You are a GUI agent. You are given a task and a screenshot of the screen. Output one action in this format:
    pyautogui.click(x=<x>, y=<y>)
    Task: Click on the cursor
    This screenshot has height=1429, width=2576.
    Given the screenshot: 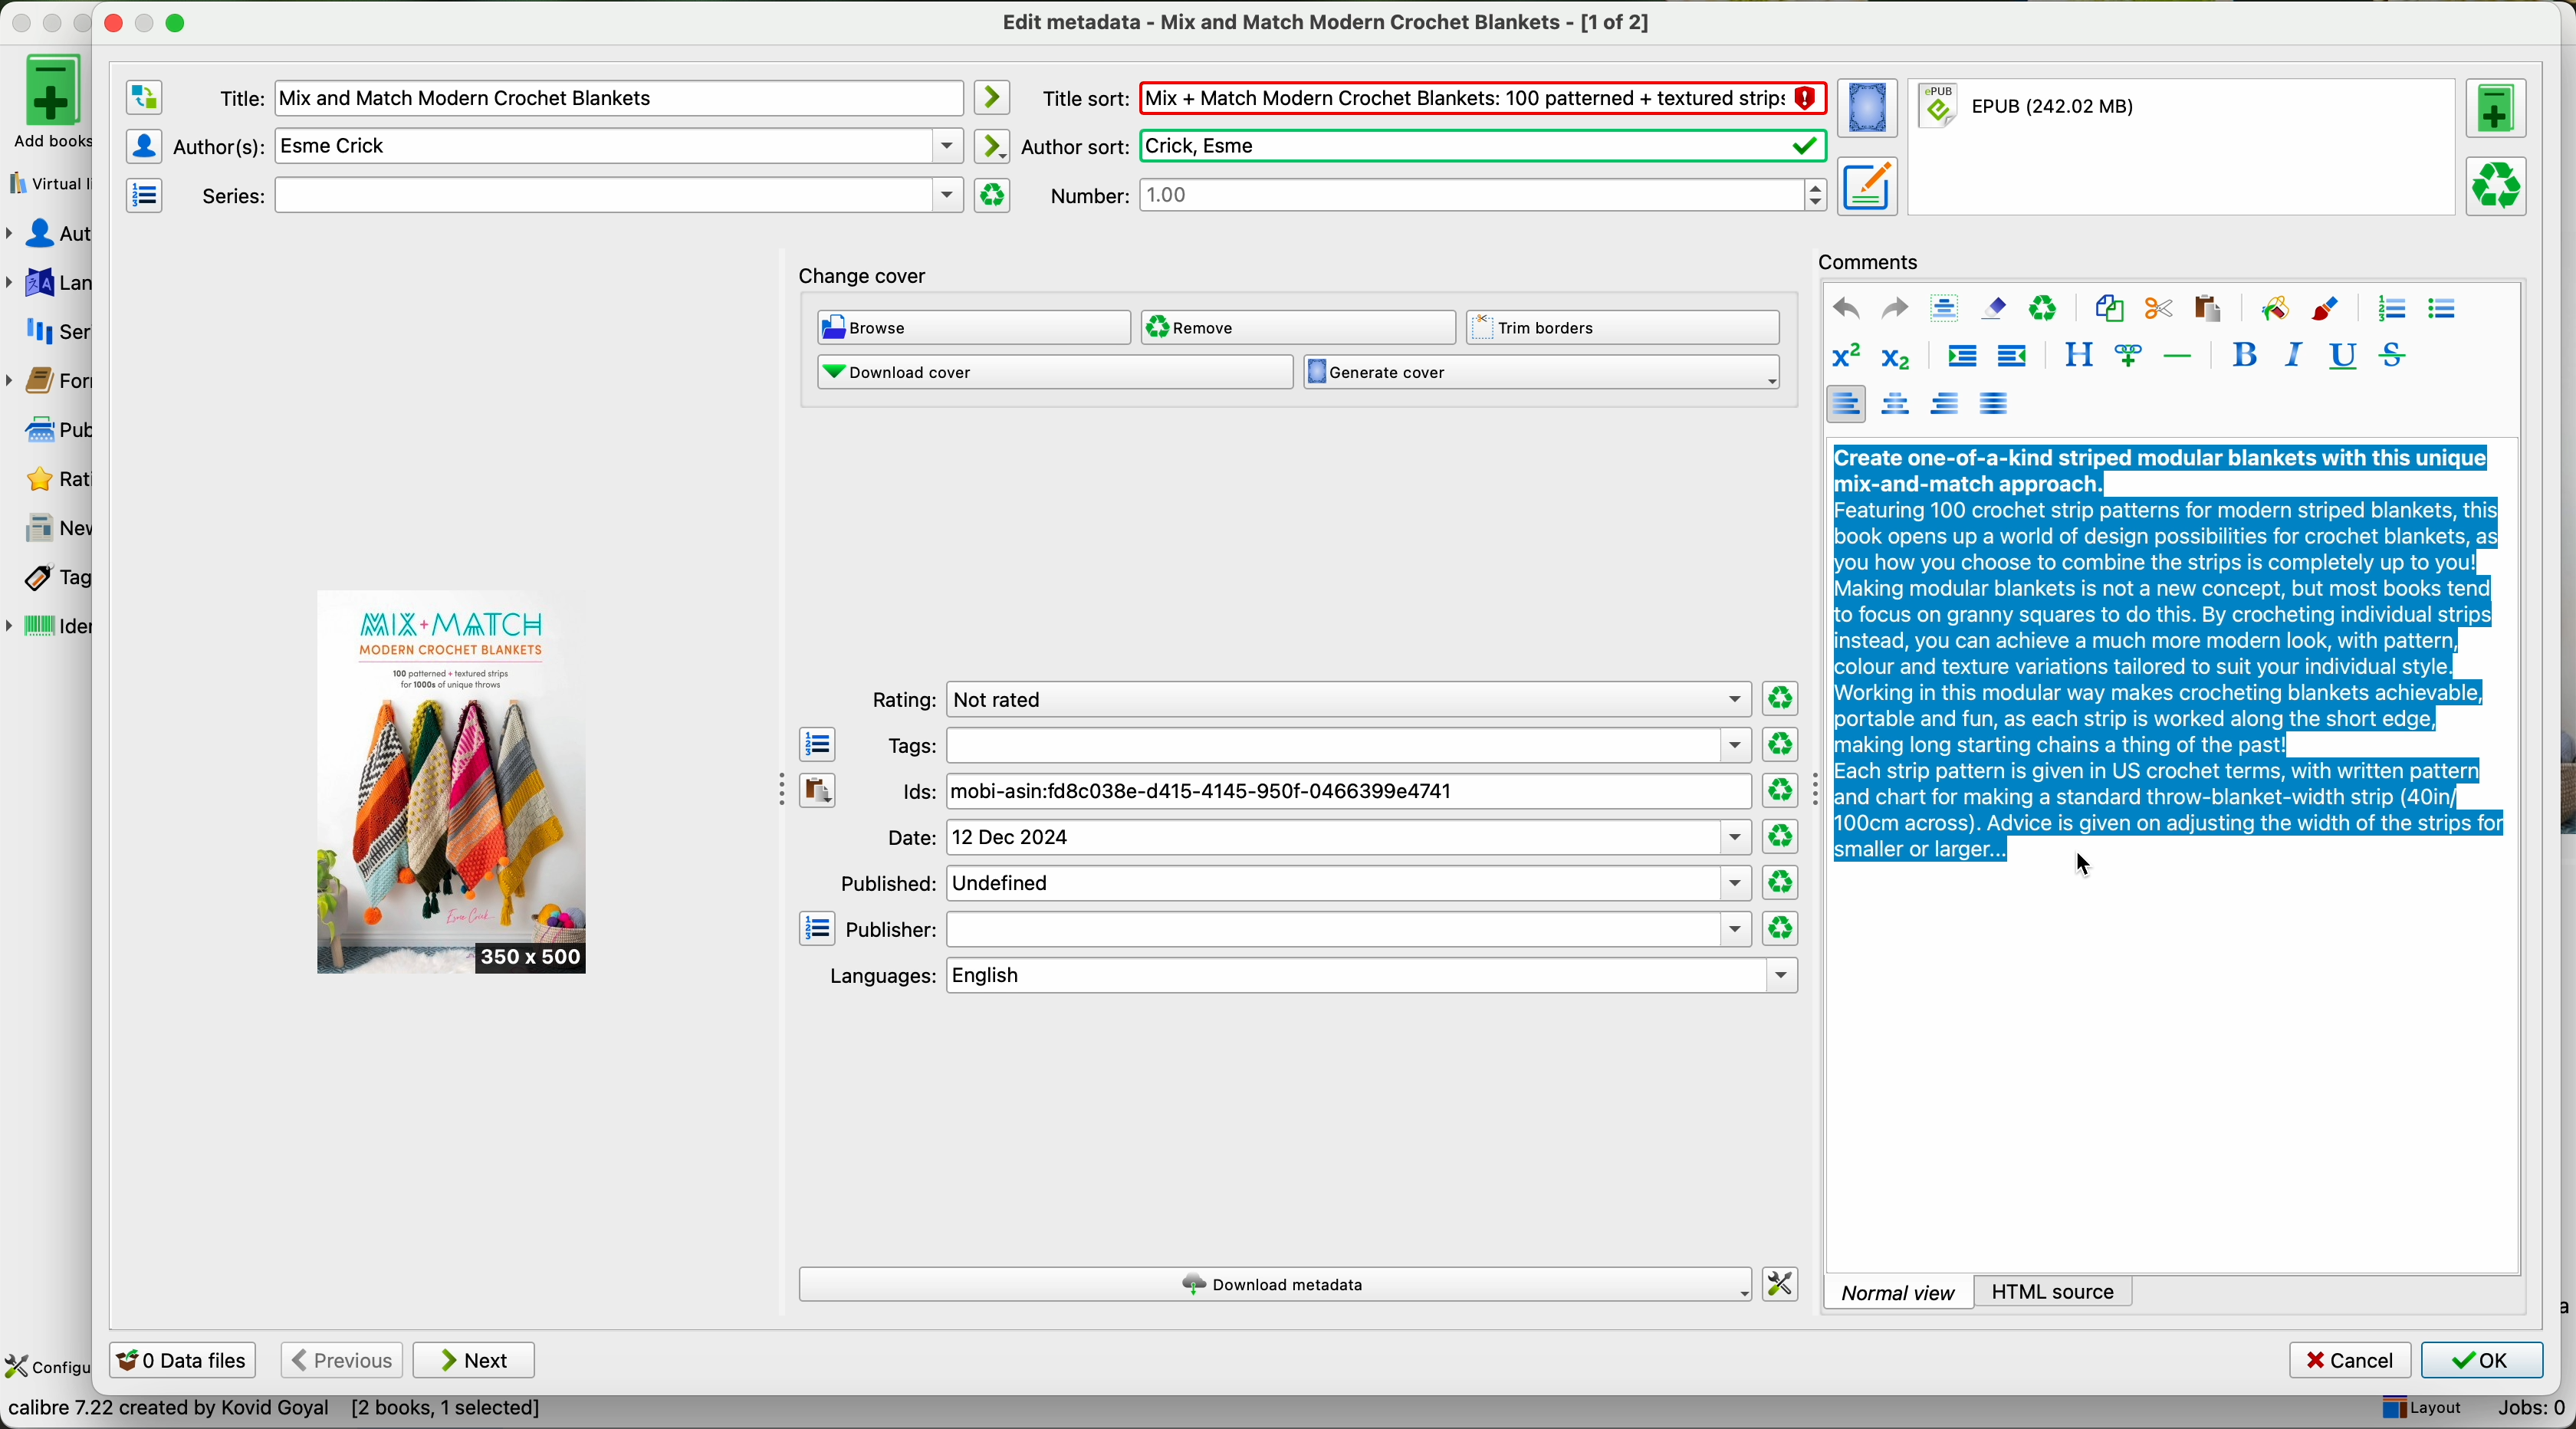 What is the action you would take?
    pyautogui.click(x=2088, y=865)
    